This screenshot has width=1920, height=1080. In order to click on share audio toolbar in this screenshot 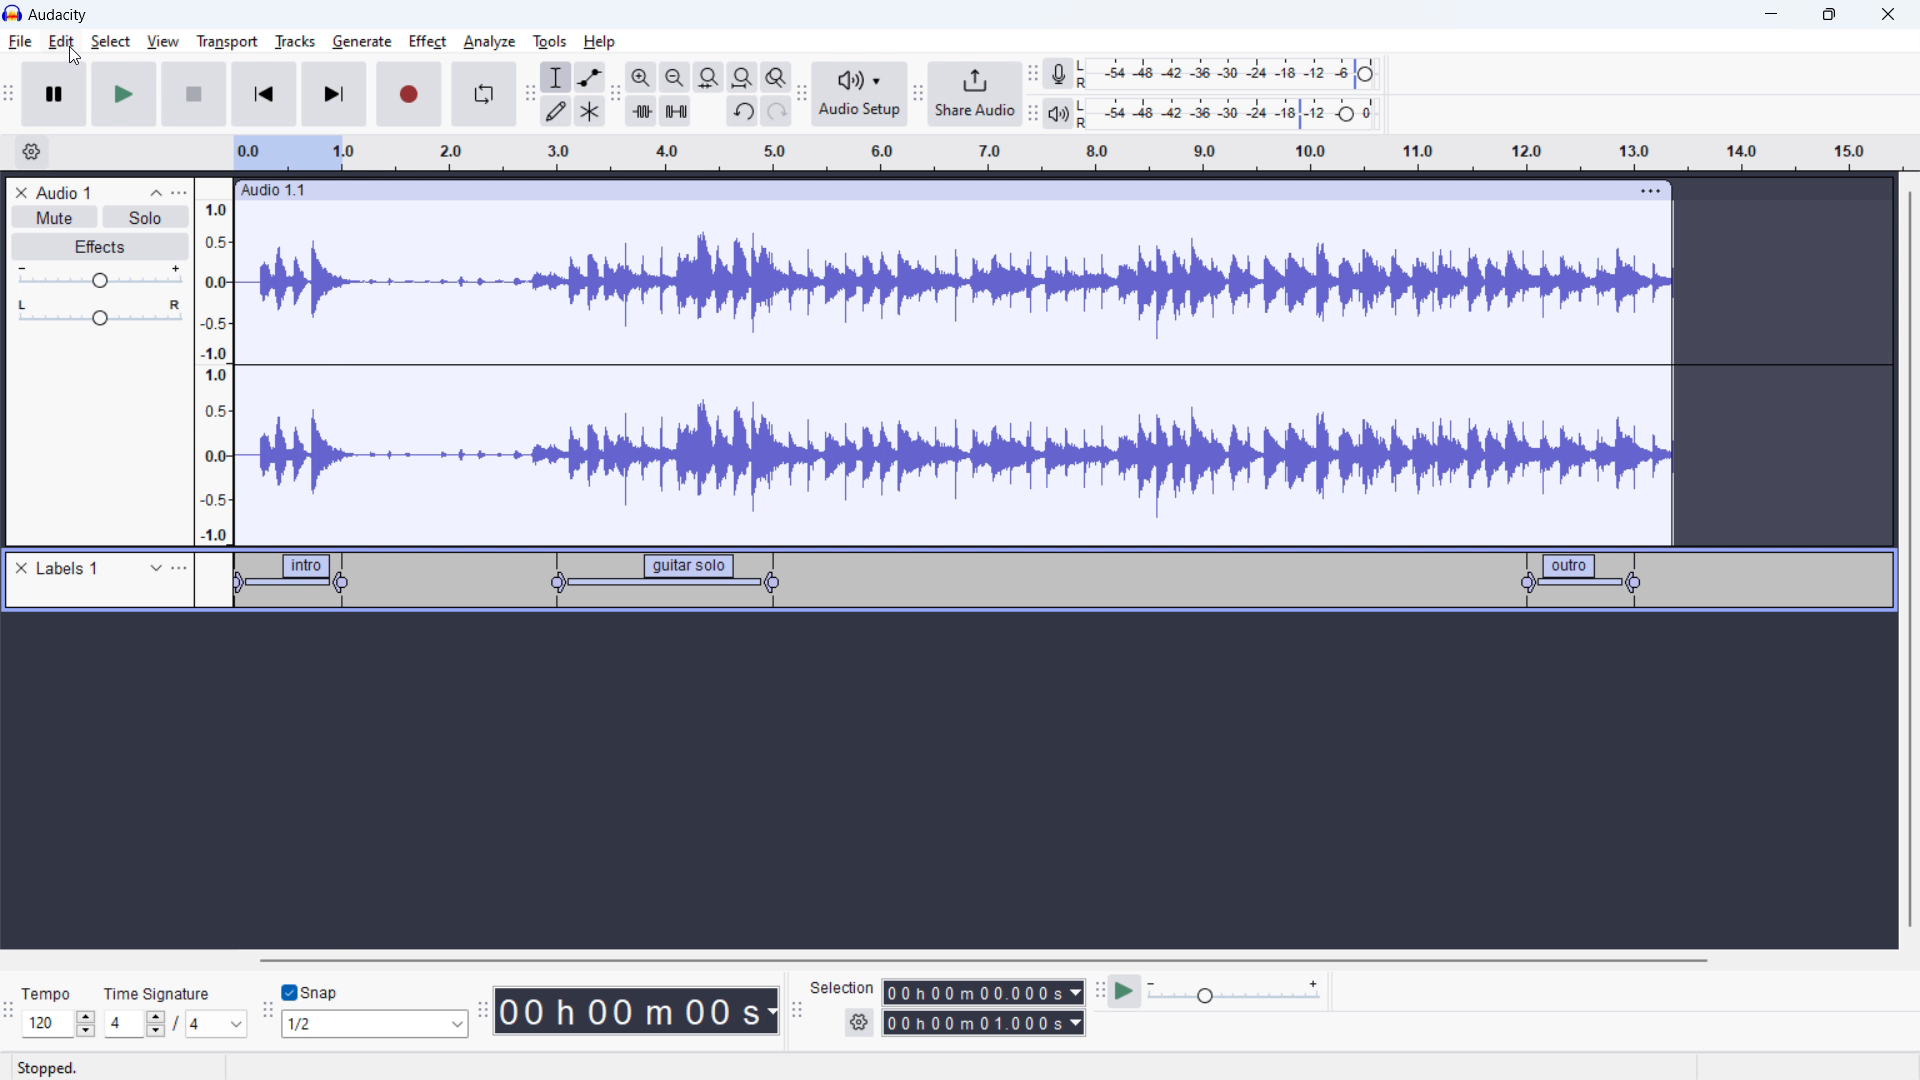, I will do `click(918, 96)`.